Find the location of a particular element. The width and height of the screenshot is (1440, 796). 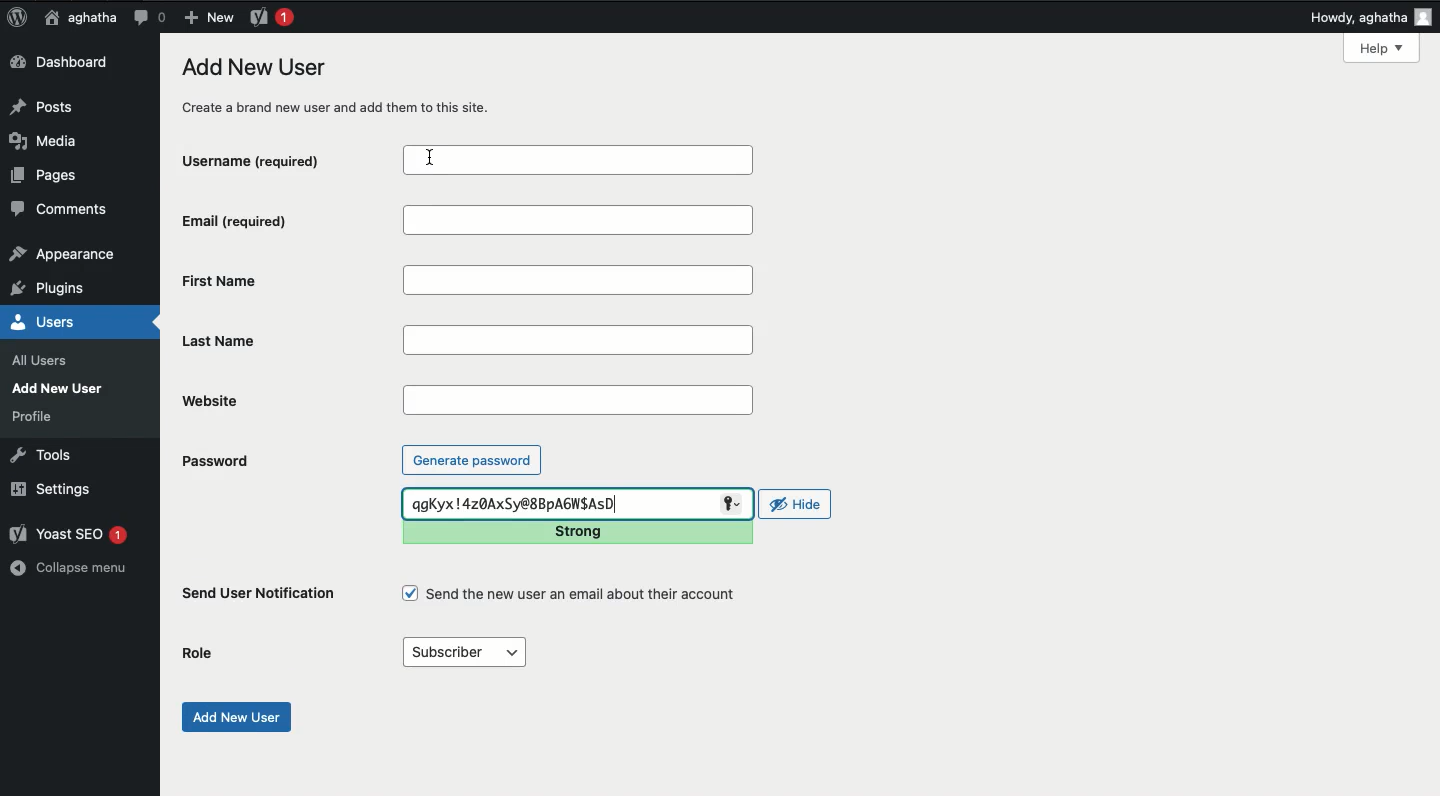

Generate password is located at coordinates (472, 459).